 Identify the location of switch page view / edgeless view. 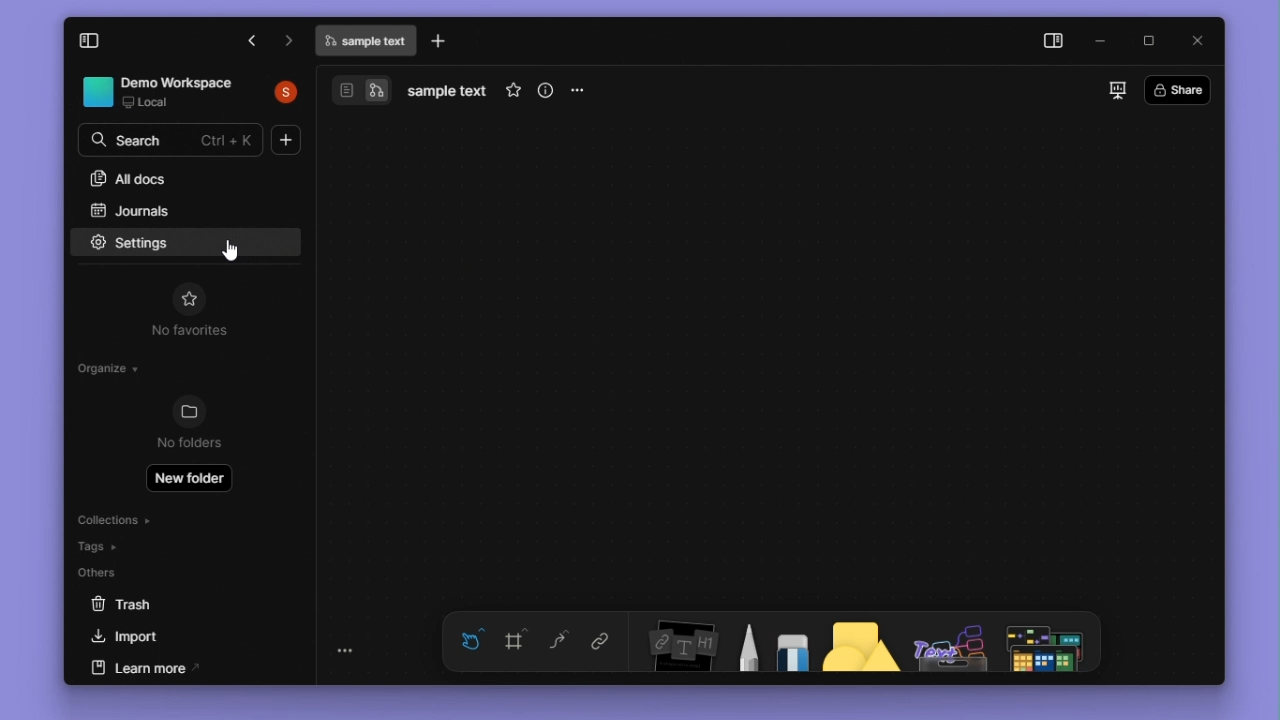
(360, 91).